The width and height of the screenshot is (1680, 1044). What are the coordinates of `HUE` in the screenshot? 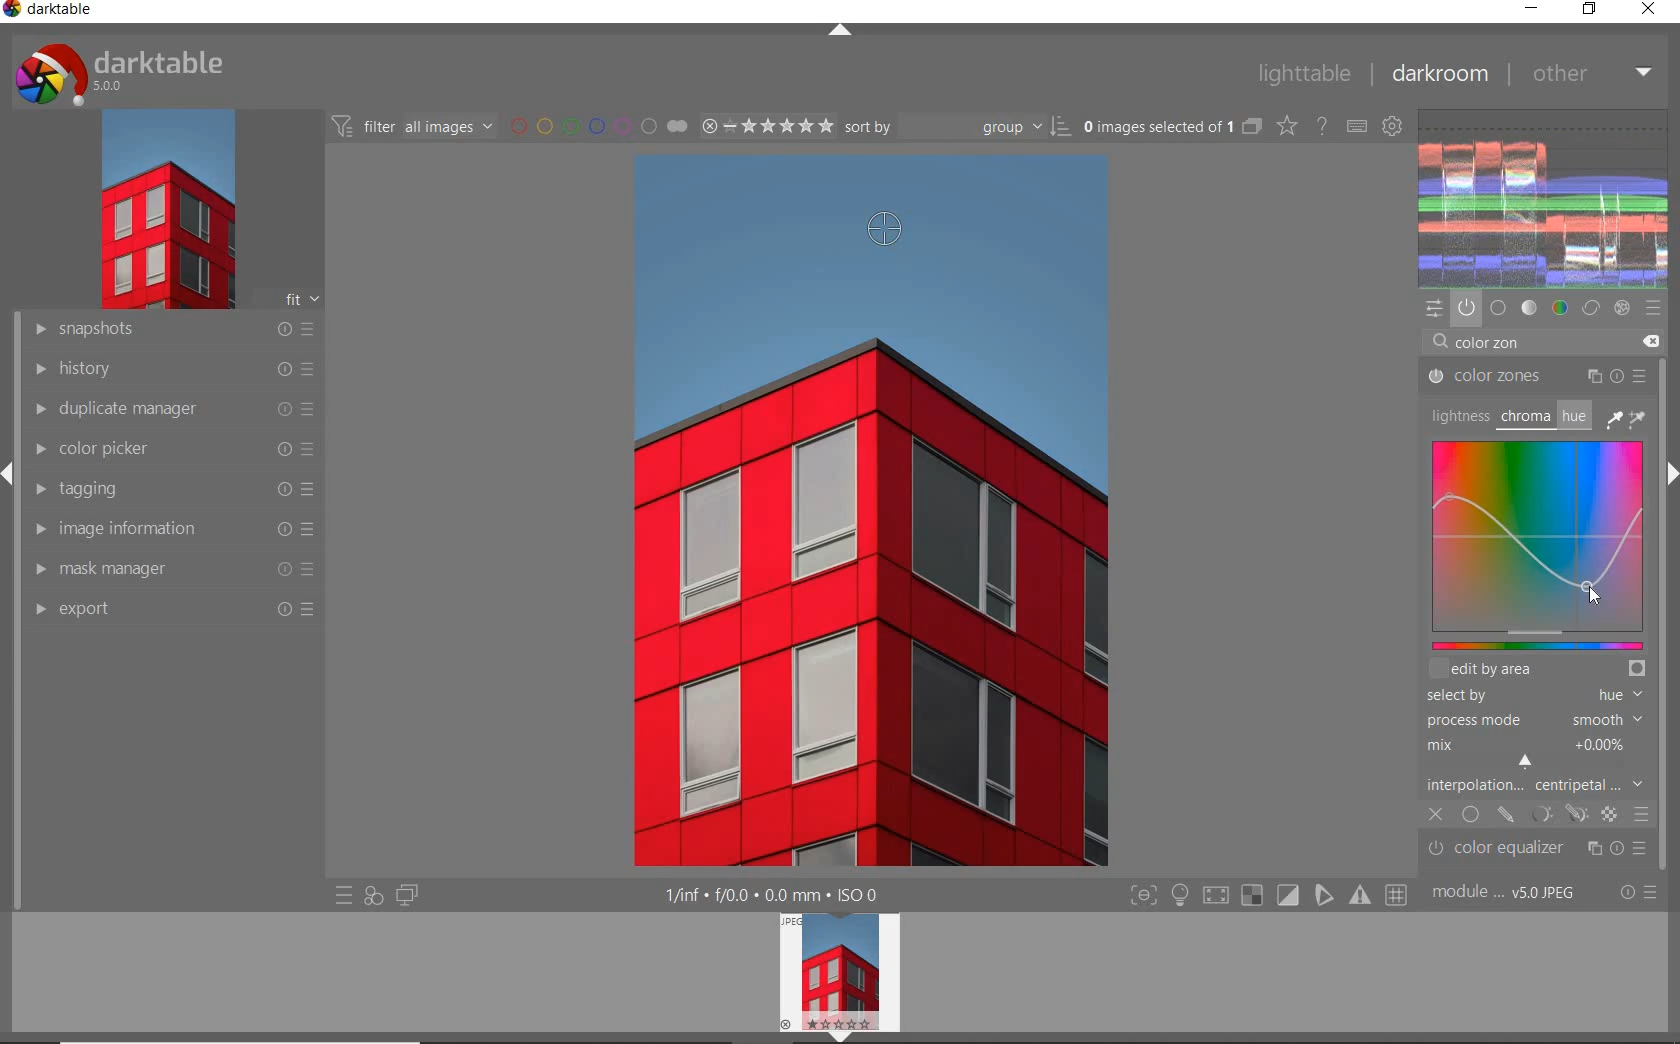 It's located at (1572, 415).